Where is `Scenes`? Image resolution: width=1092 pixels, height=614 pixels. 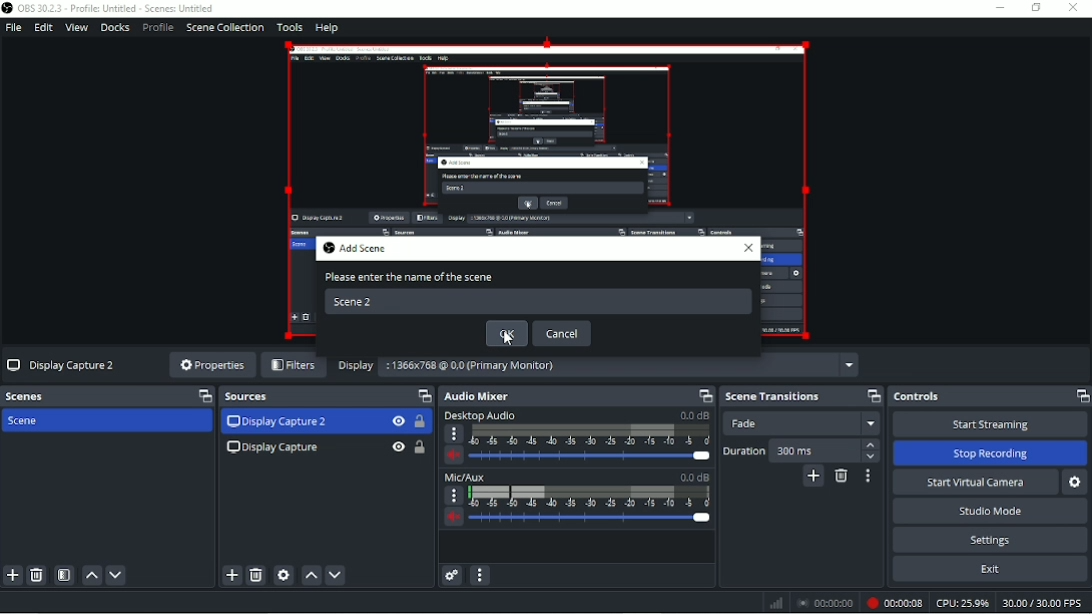 Scenes is located at coordinates (29, 398).